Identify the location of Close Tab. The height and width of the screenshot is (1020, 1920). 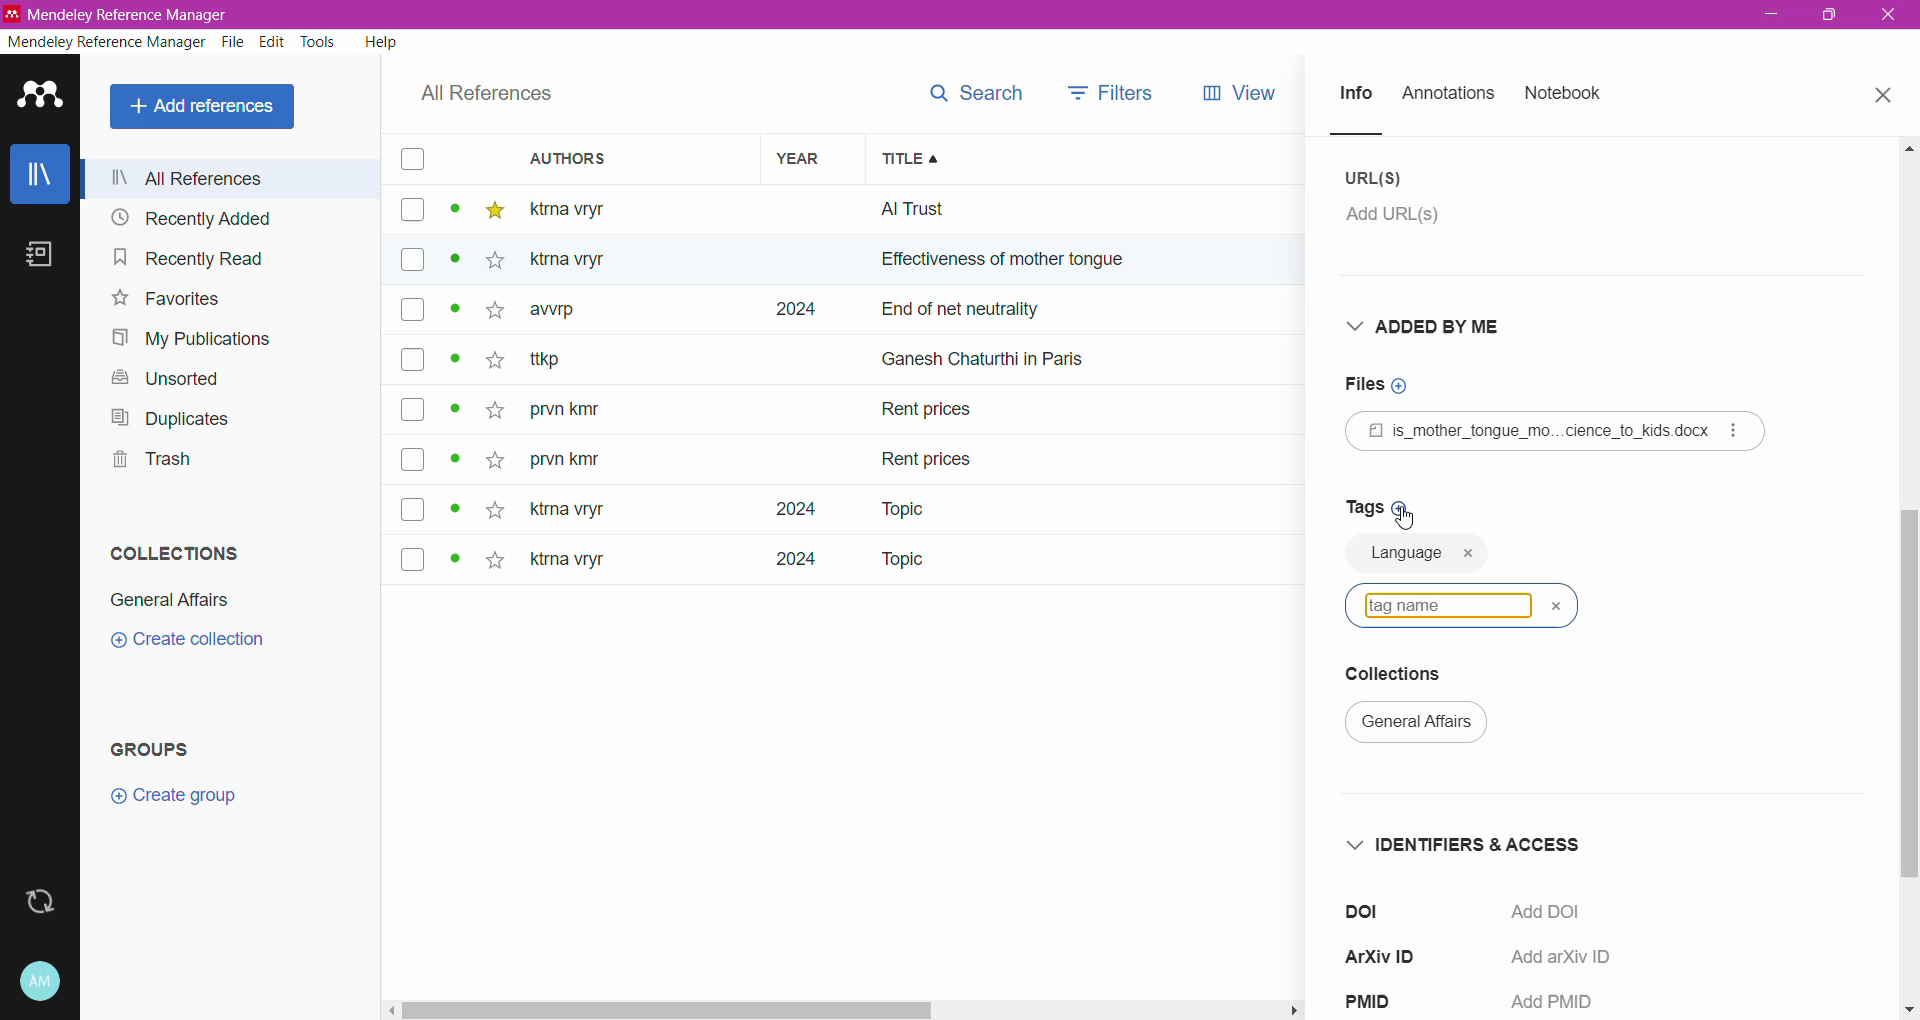
(1886, 96).